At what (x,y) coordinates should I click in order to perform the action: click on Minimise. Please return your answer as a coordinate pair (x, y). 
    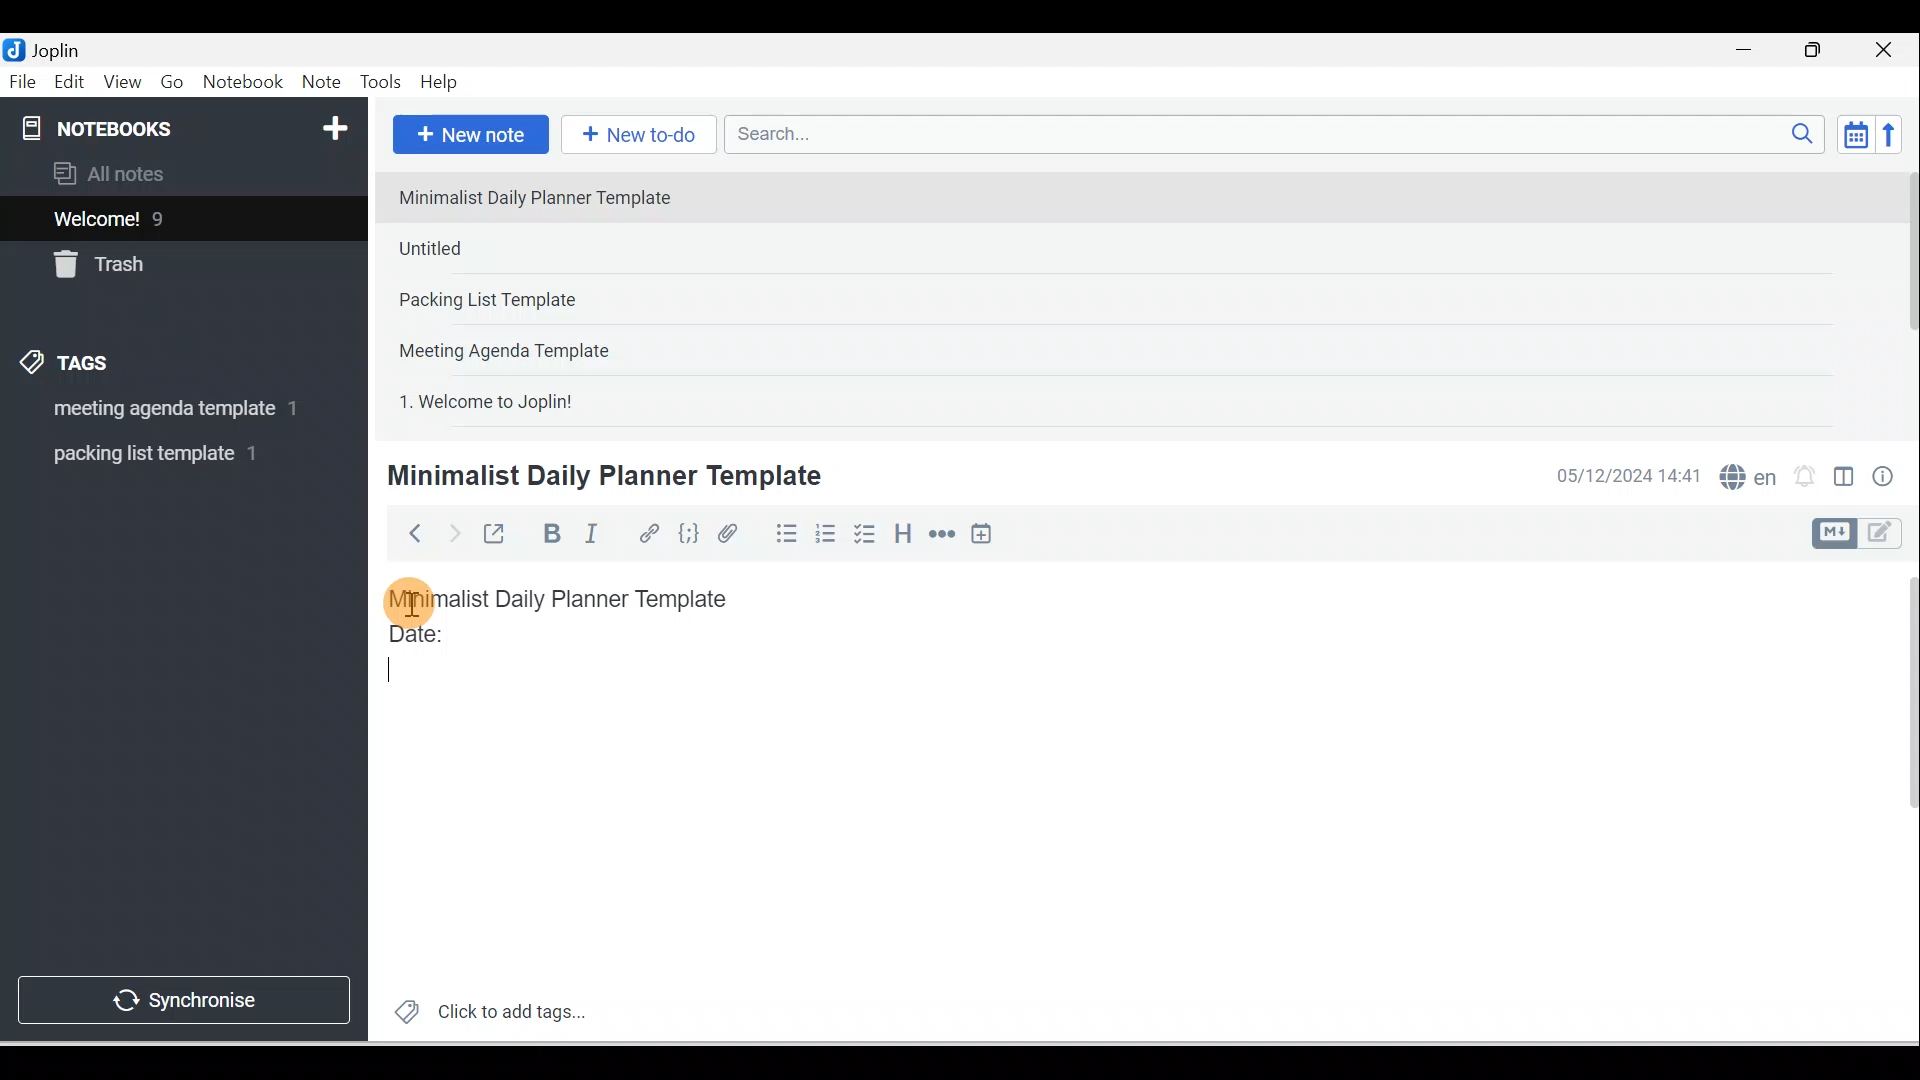
    Looking at the image, I should click on (1750, 52).